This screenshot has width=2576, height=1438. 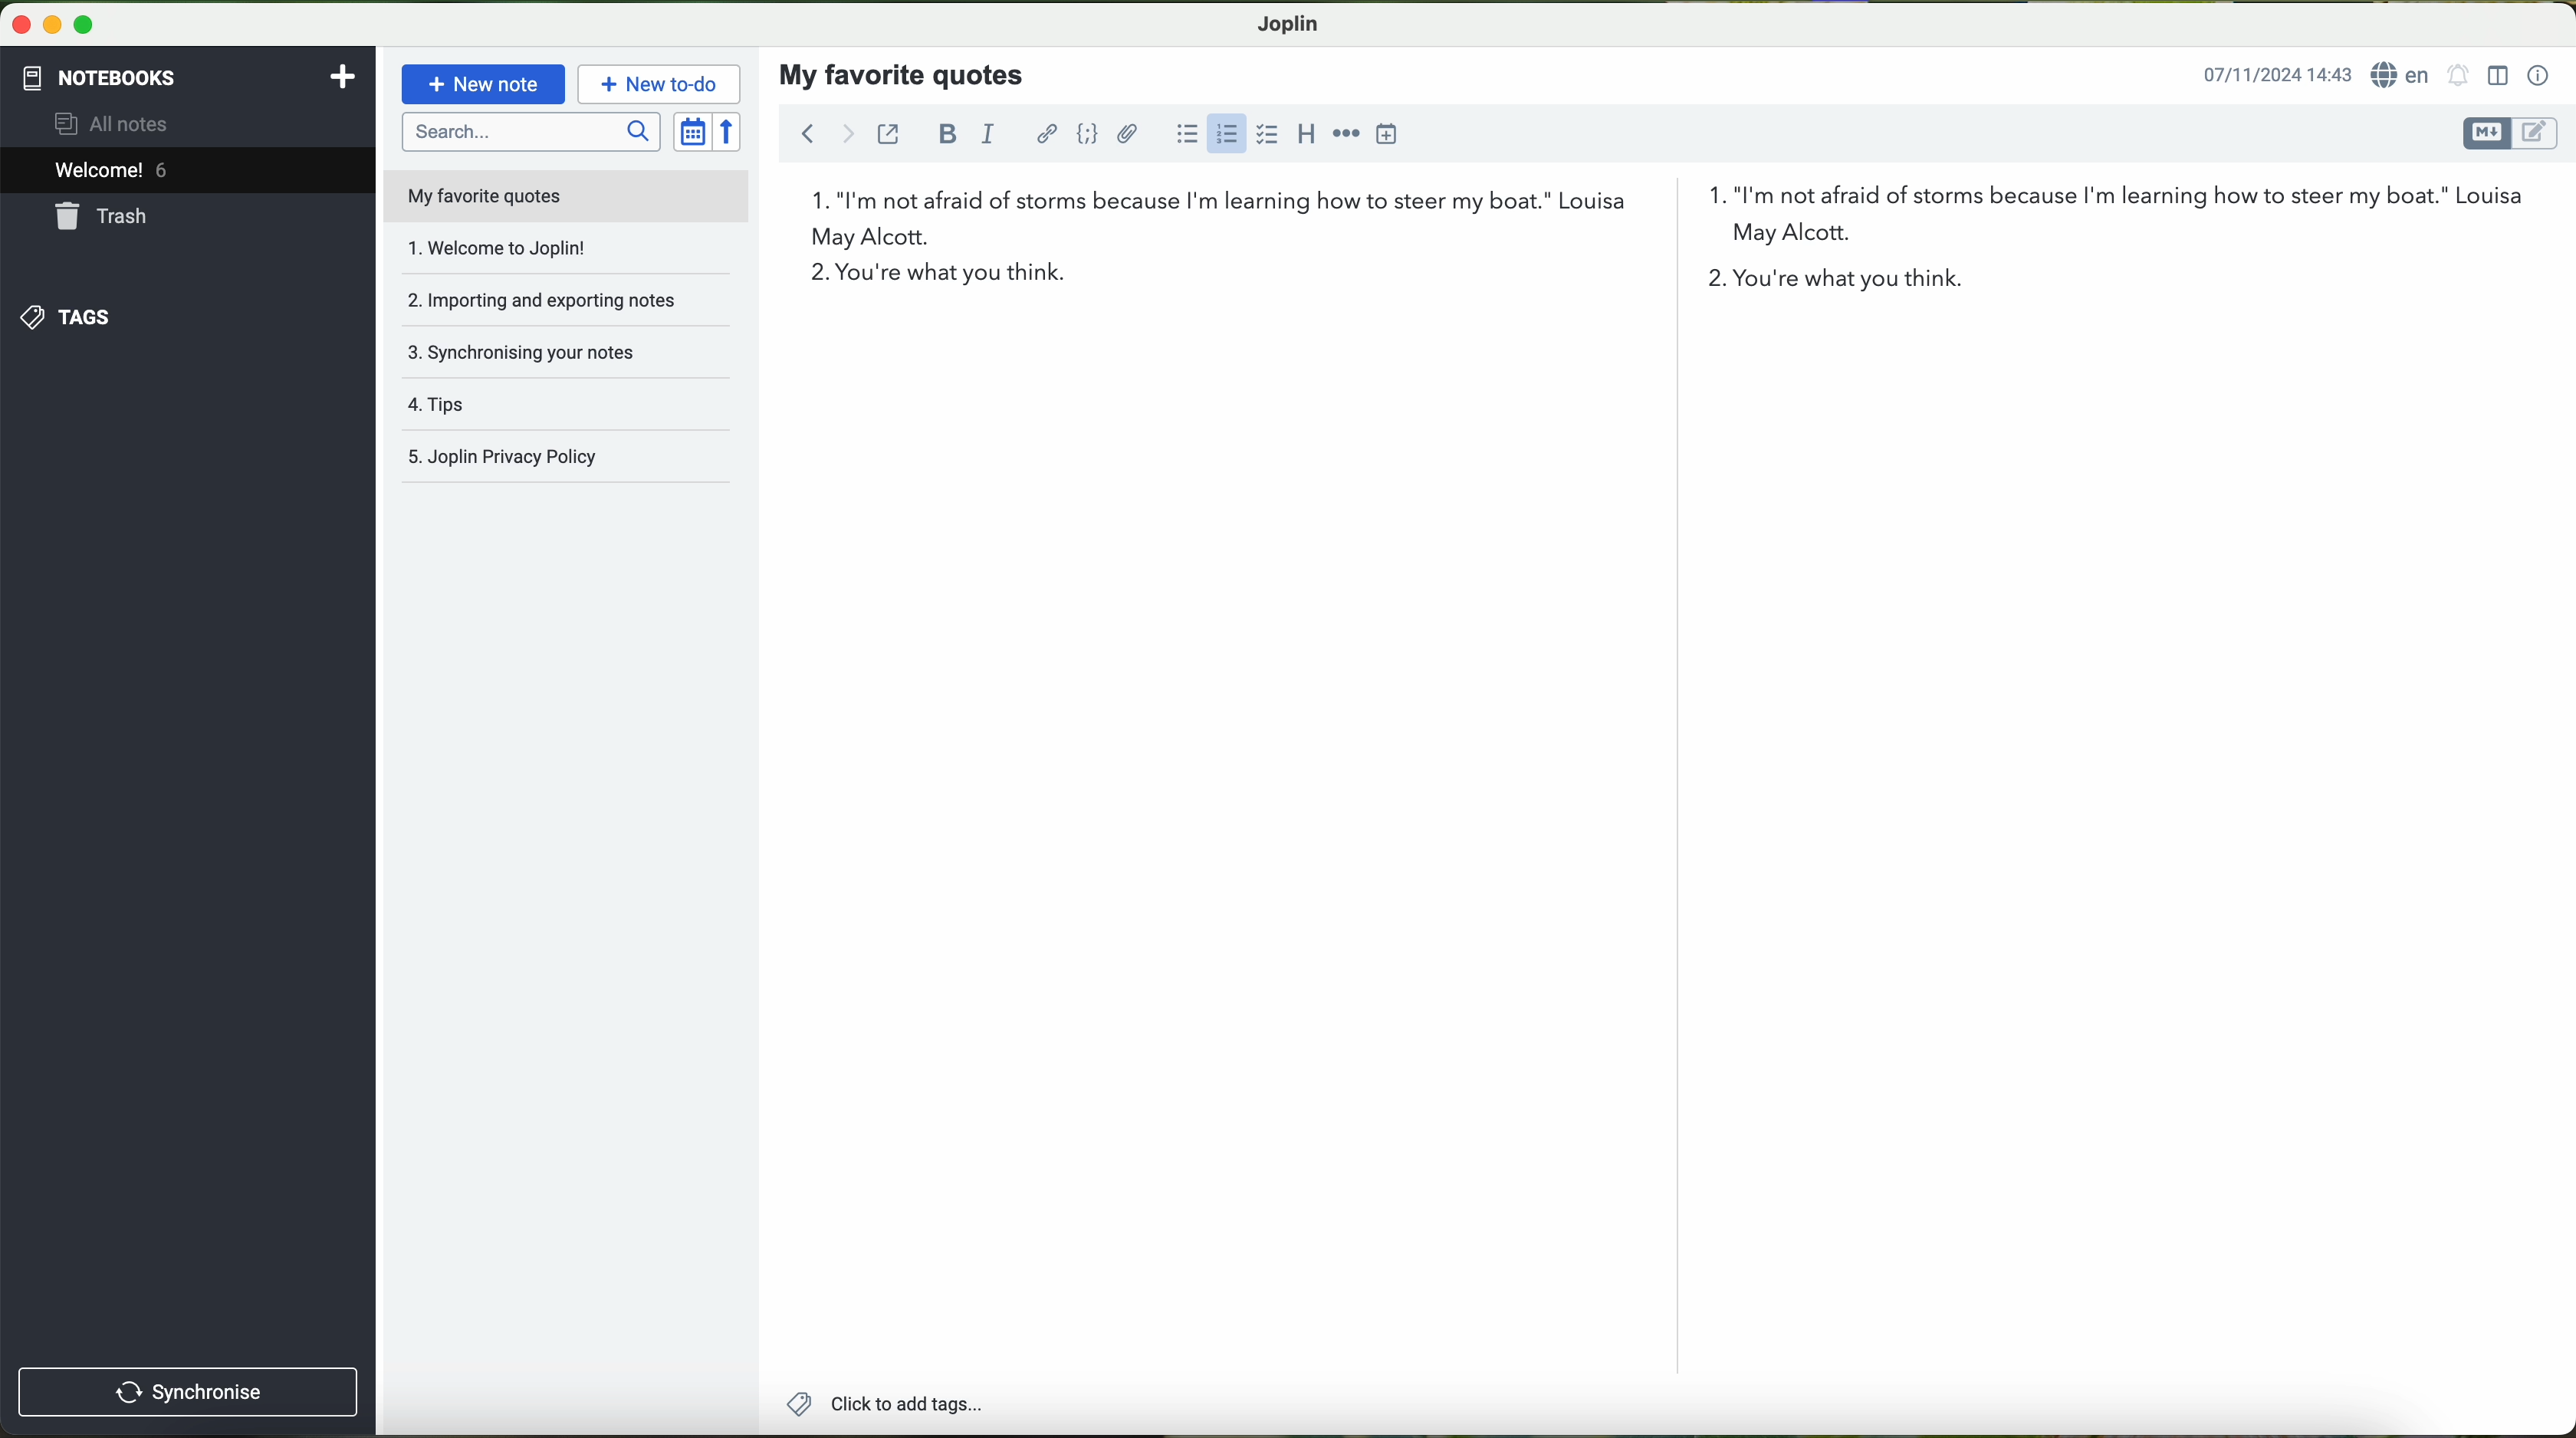 I want to click on maximize, so click(x=83, y=31).